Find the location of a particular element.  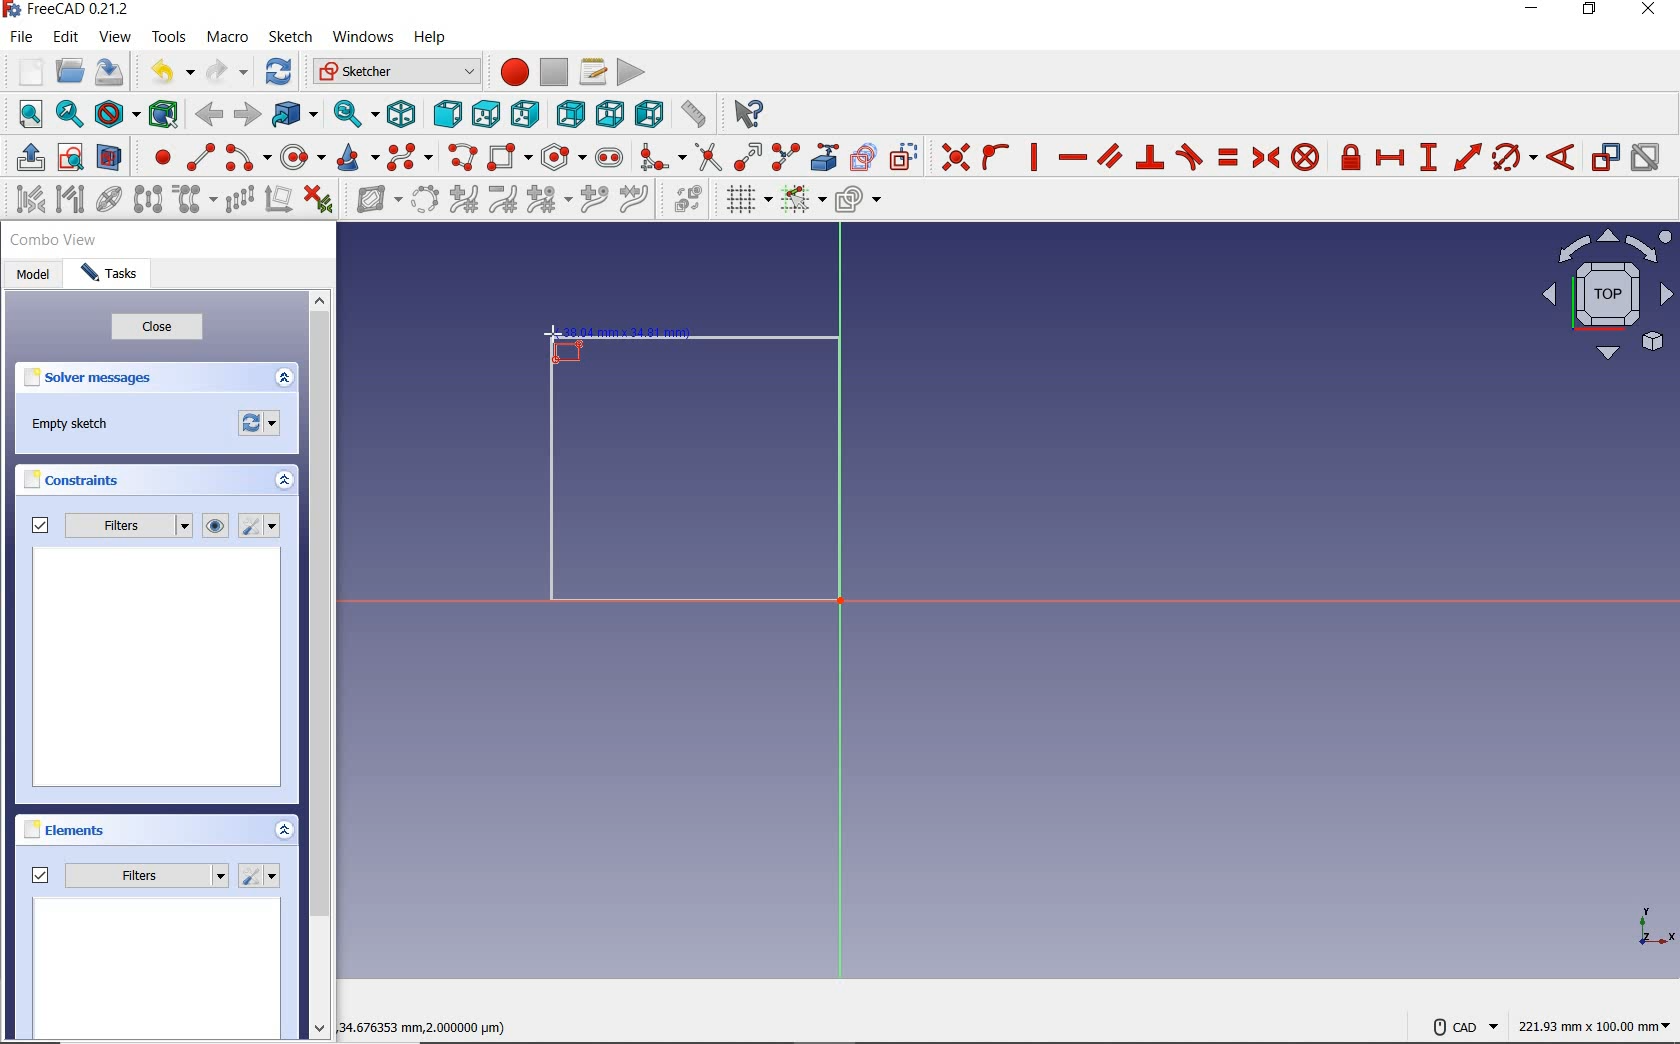

new is located at coordinates (23, 71).